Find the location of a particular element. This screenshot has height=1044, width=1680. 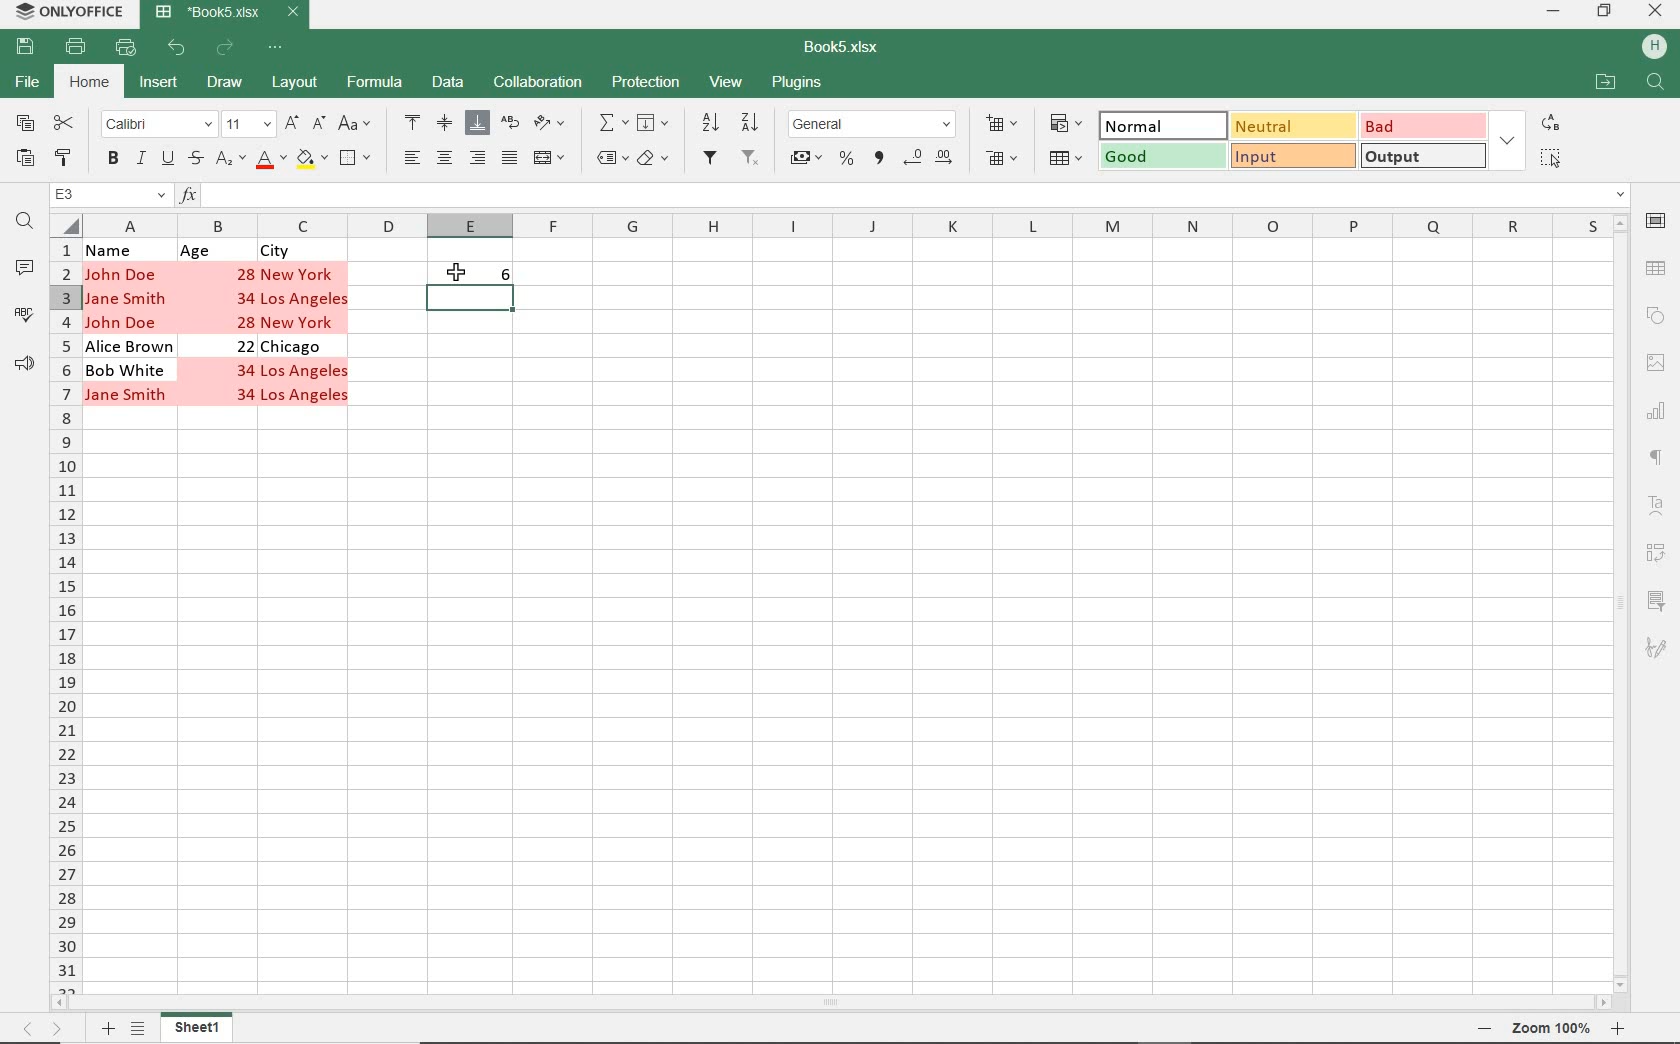

New York is located at coordinates (305, 322).